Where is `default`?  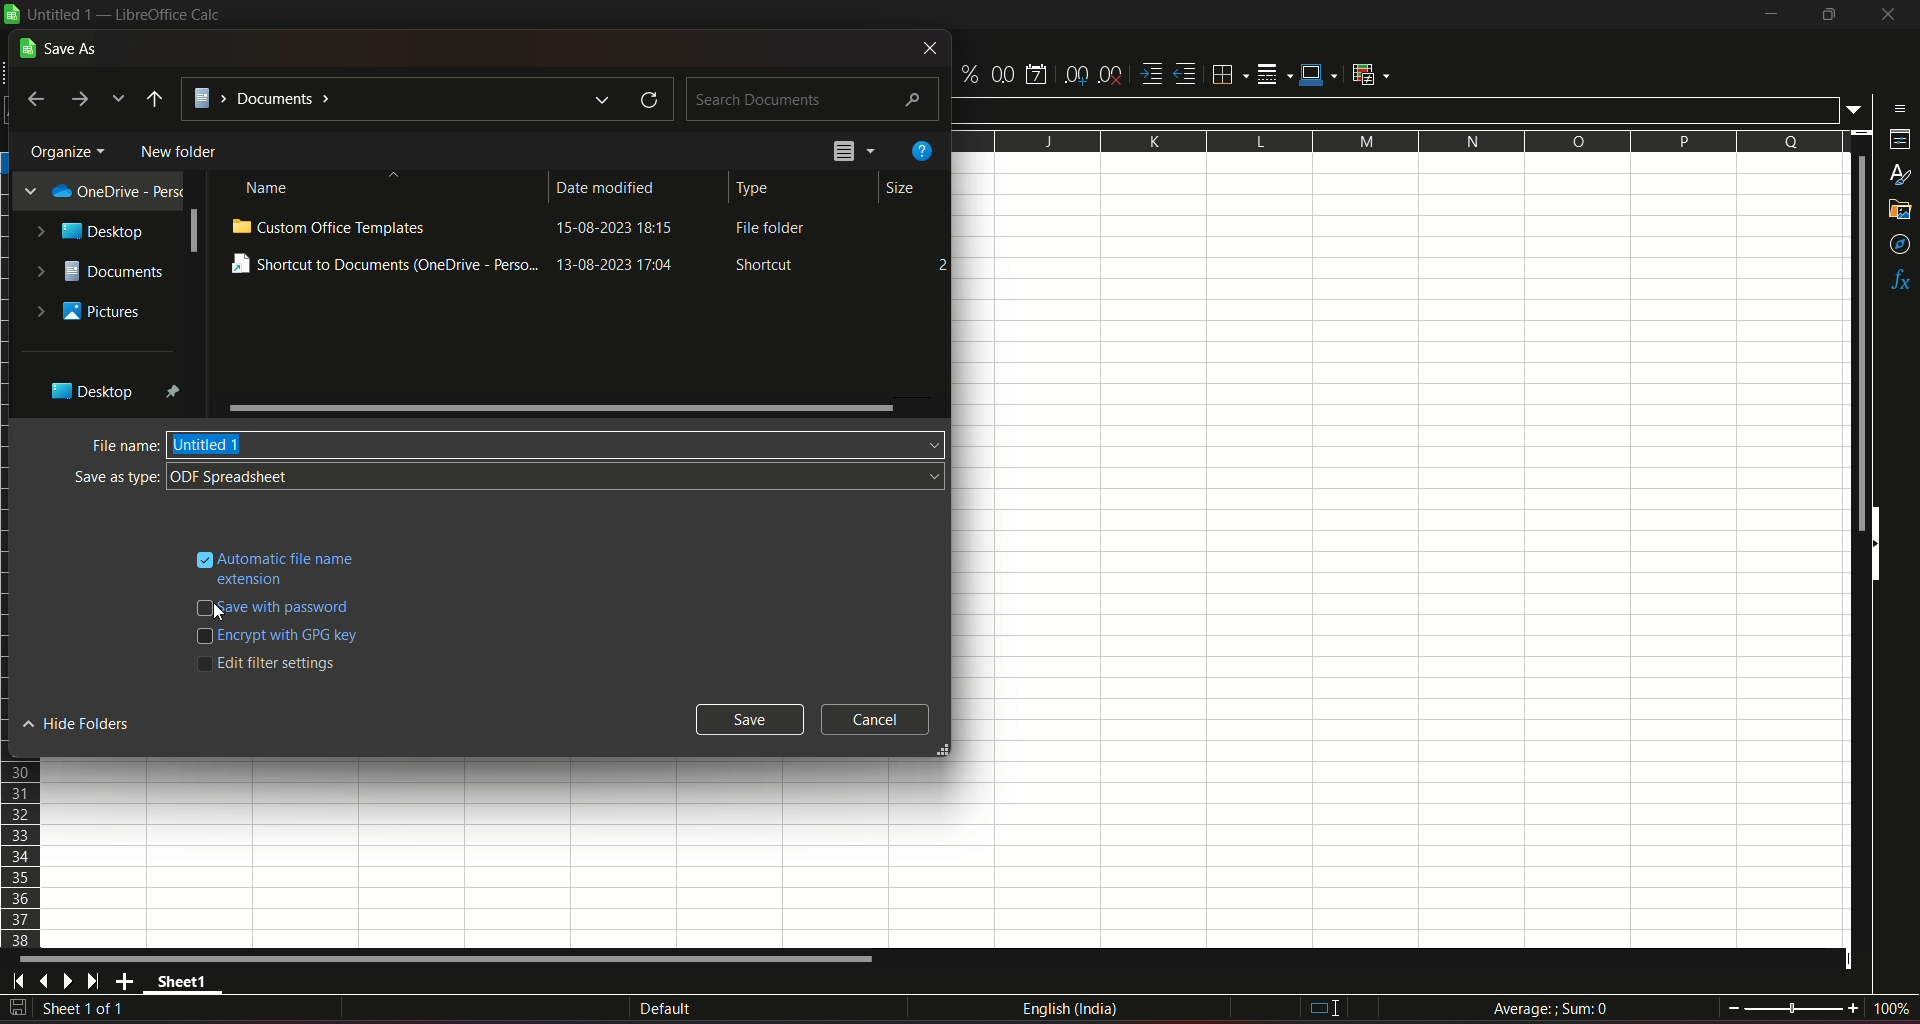
default is located at coordinates (665, 1008).